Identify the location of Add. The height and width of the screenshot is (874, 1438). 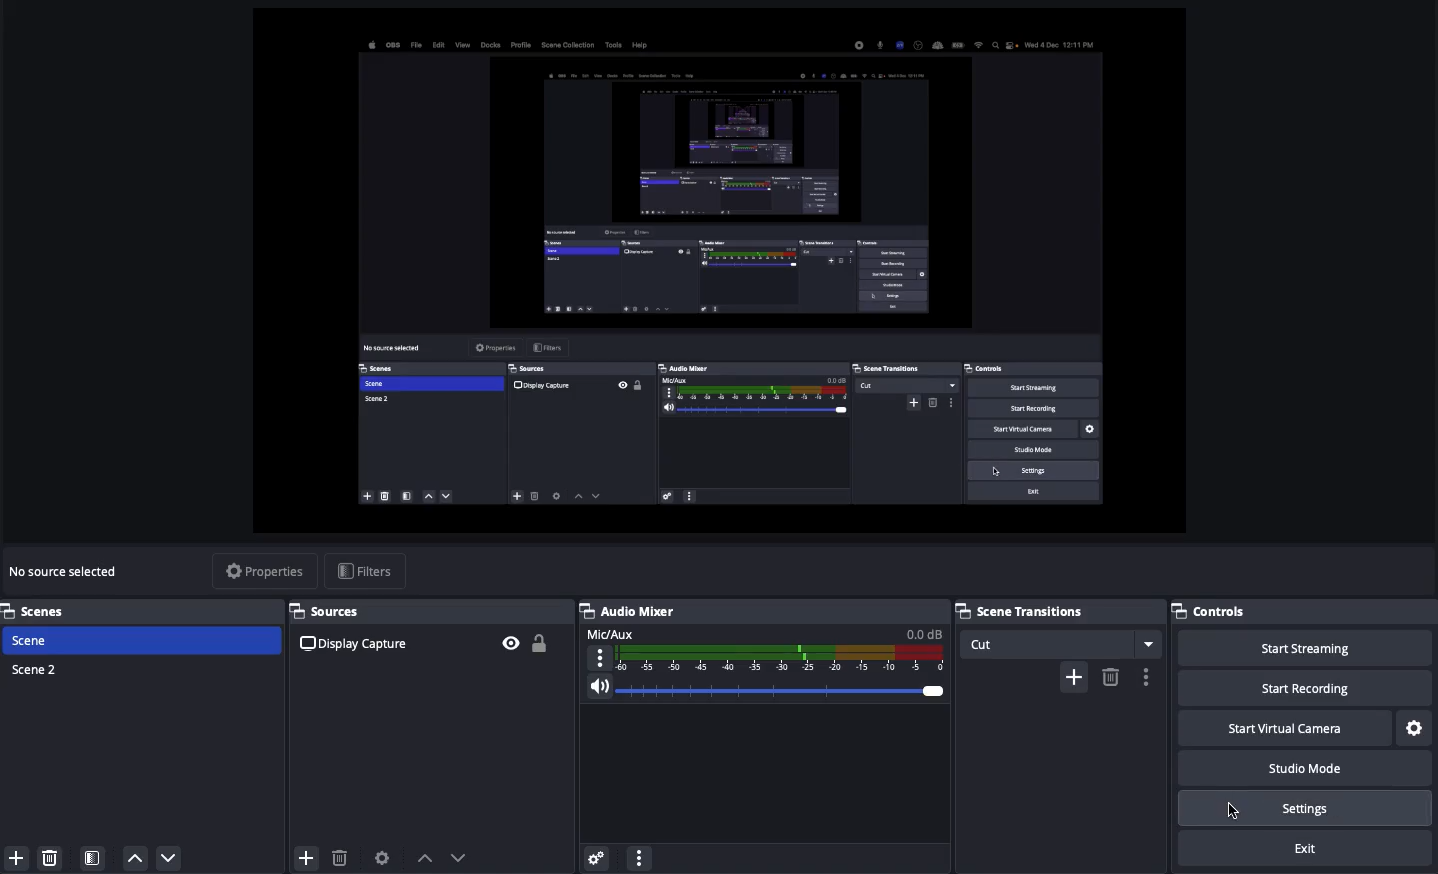
(306, 856).